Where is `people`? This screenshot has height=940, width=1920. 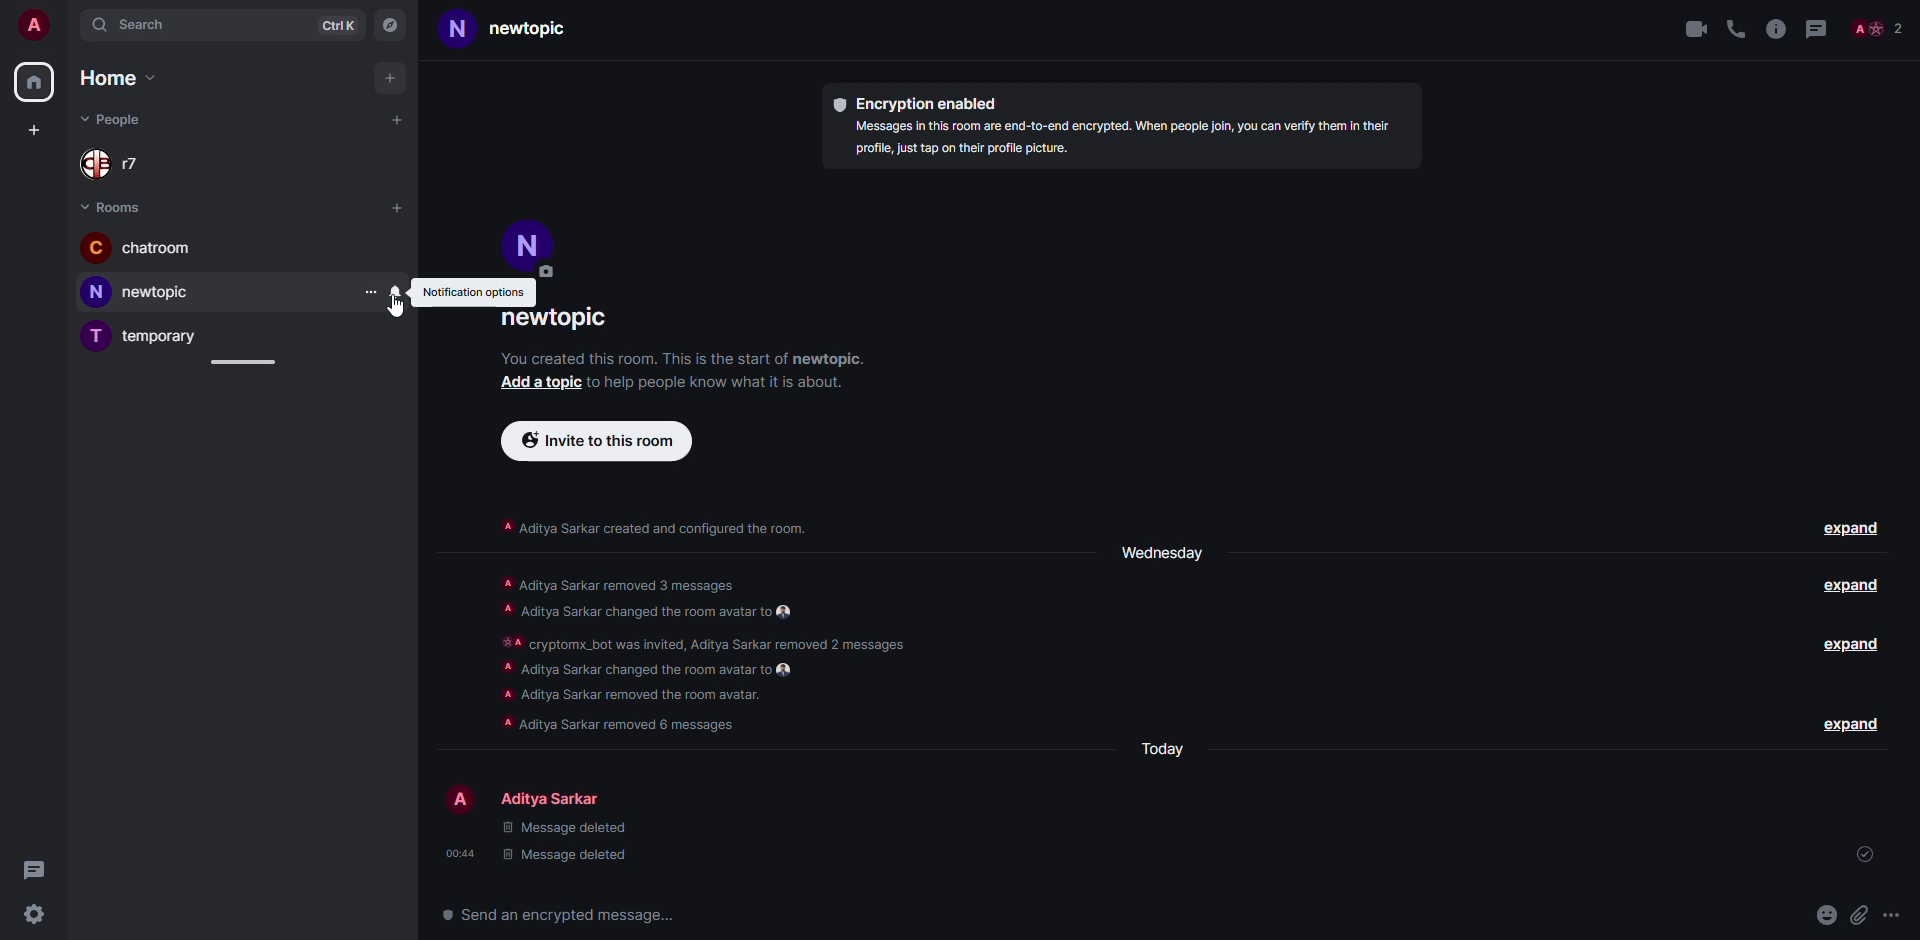
people is located at coordinates (554, 800).